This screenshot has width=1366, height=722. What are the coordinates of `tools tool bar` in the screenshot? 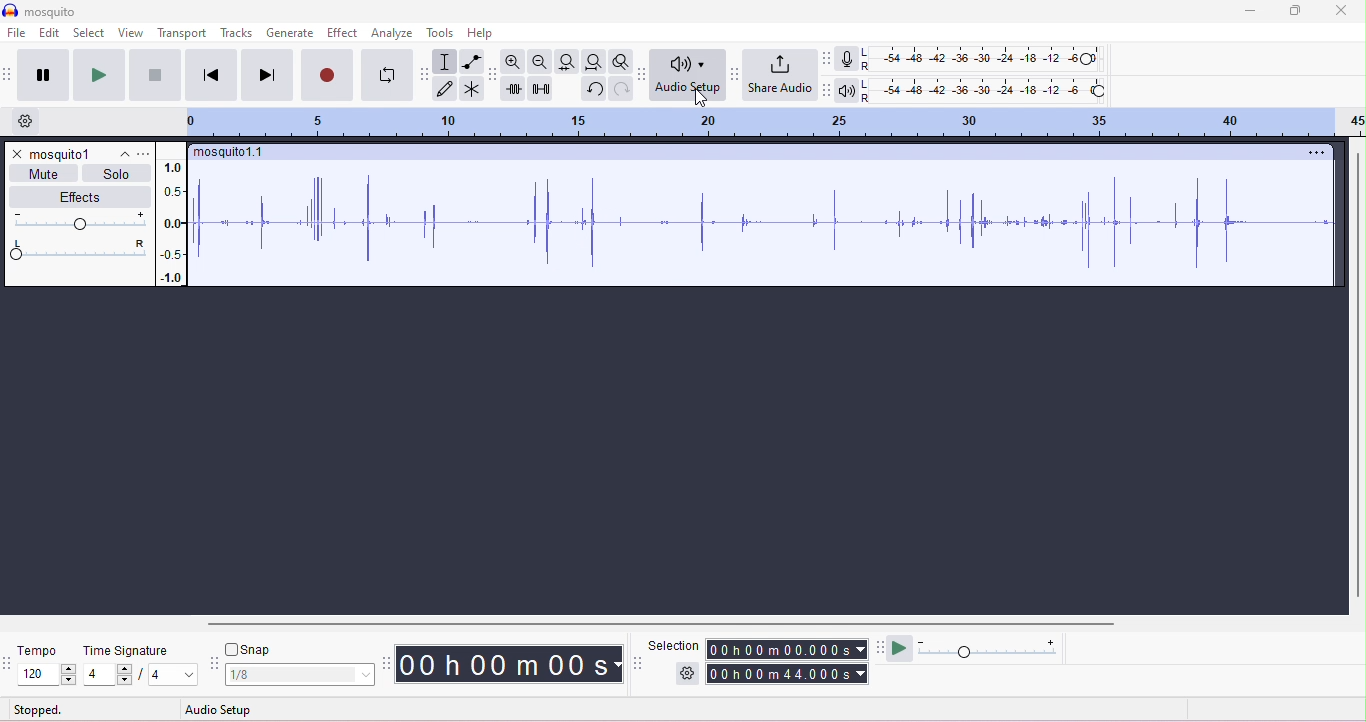 It's located at (427, 74).